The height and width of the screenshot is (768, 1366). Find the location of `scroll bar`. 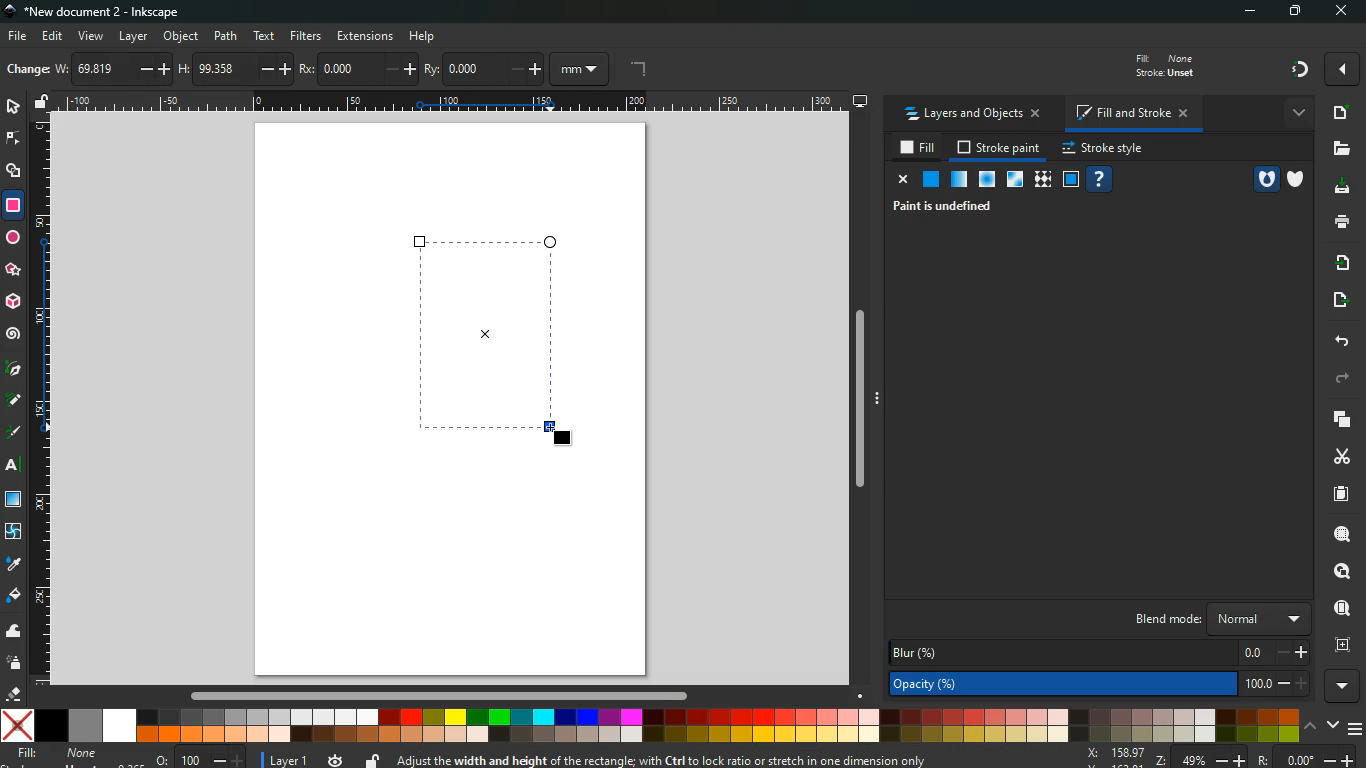

scroll bar is located at coordinates (434, 696).